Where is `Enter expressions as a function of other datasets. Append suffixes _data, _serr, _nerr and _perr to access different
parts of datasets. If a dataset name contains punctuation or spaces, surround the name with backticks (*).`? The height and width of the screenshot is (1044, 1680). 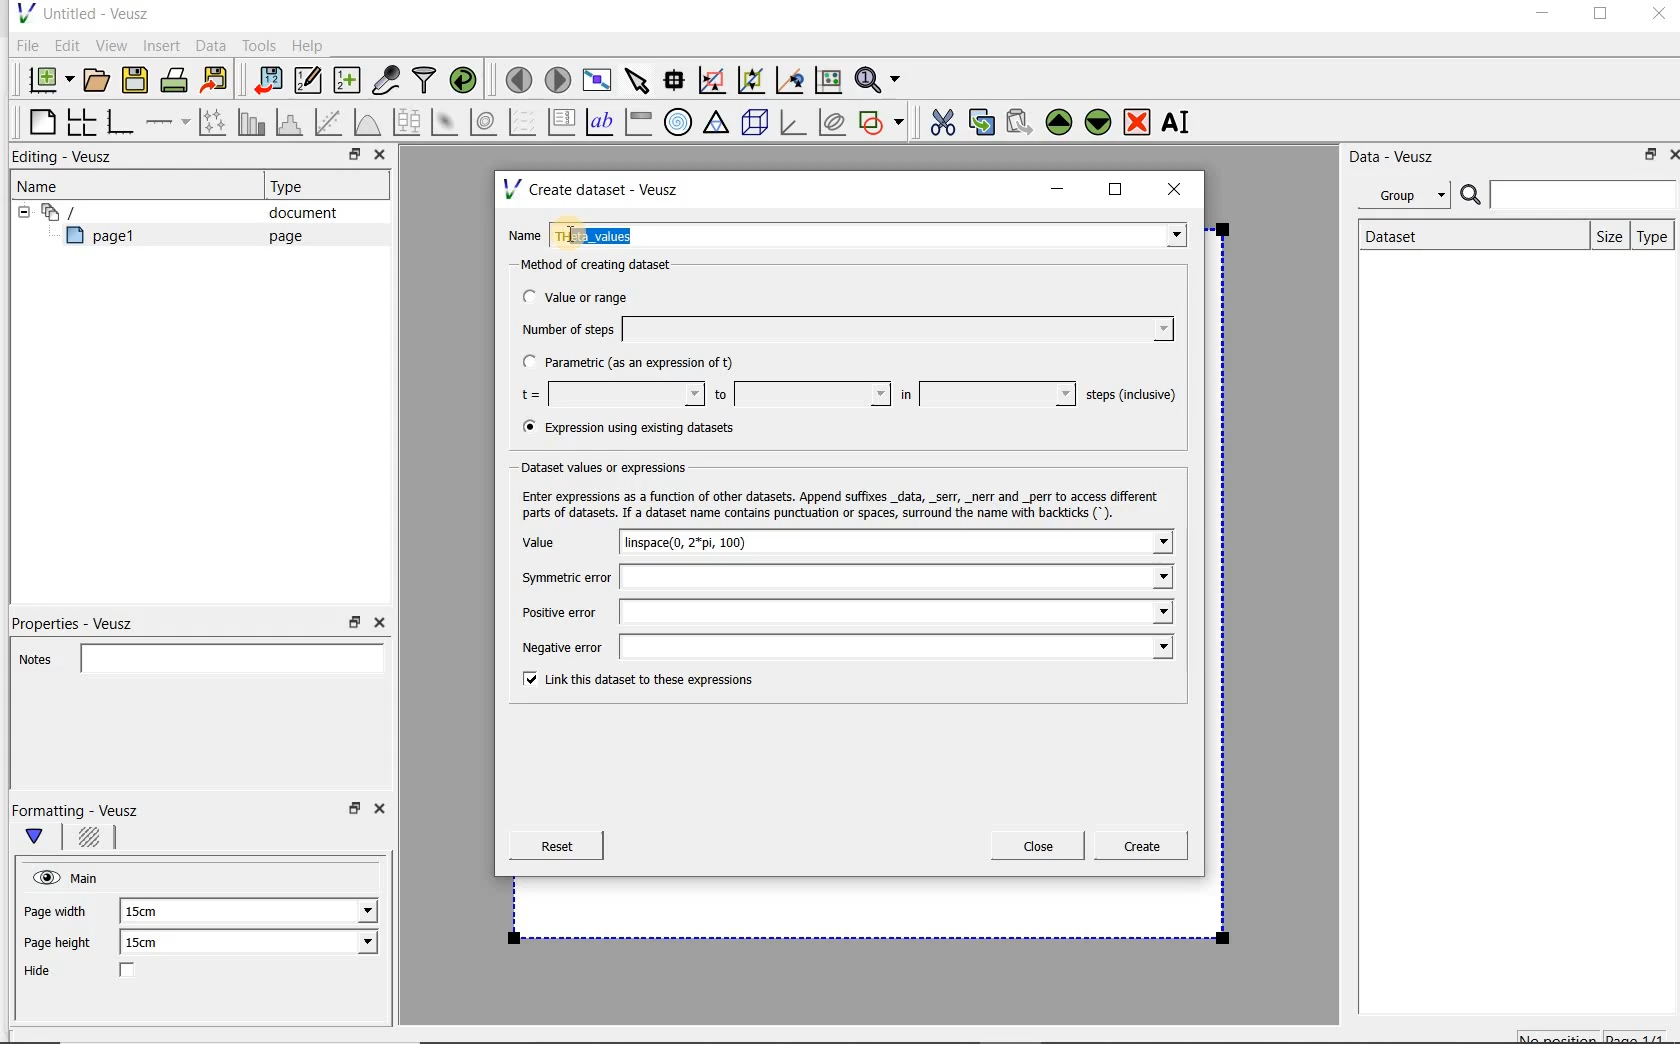
Enter expressions as a function of other datasets. Append suffixes _data, _serr, _nerr and _perr to access different
parts of datasets. If a dataset name contains punctuation or spaces, surround the name with backticks (*). is located at coordinates (845, 504).